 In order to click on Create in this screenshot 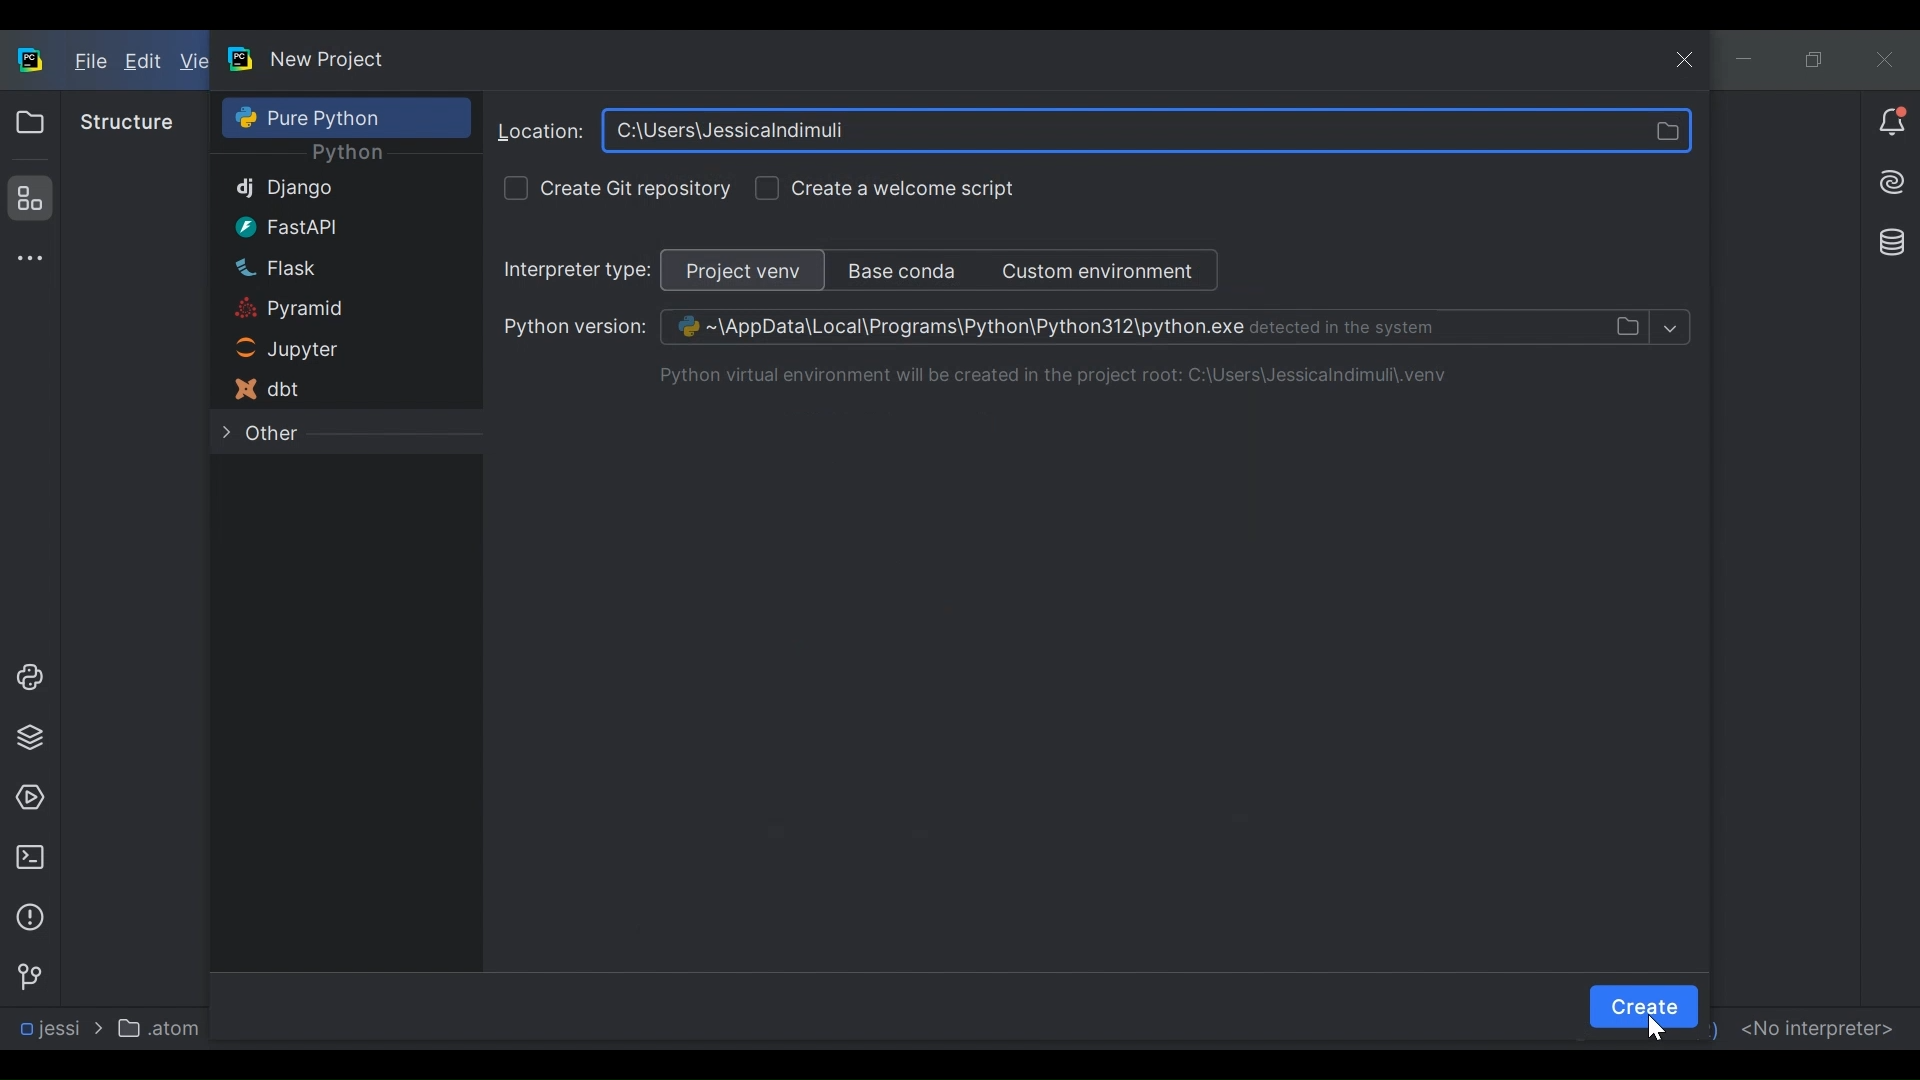, I will do `click(1644, 1006)`.